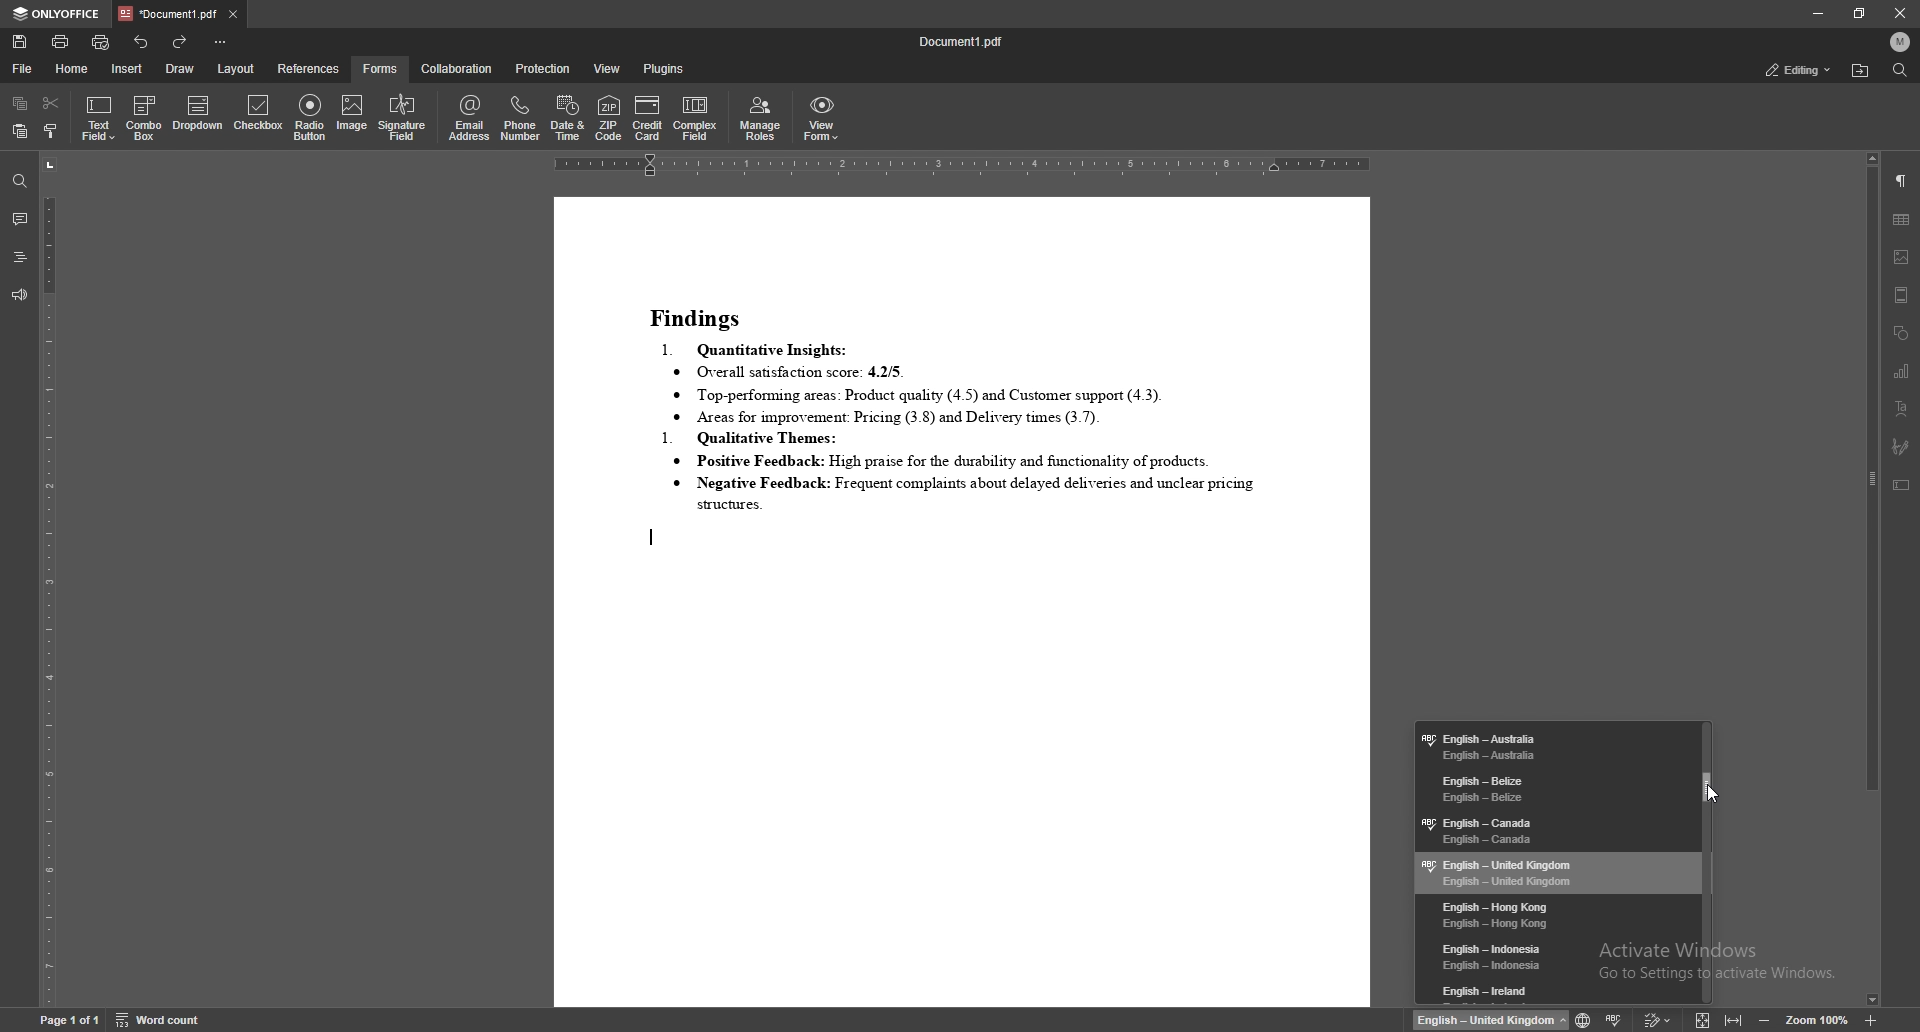 The image size is (1920, 1032). Describe the element at coordinates (381, 68) in the screenshot. I see `forms` at that location.